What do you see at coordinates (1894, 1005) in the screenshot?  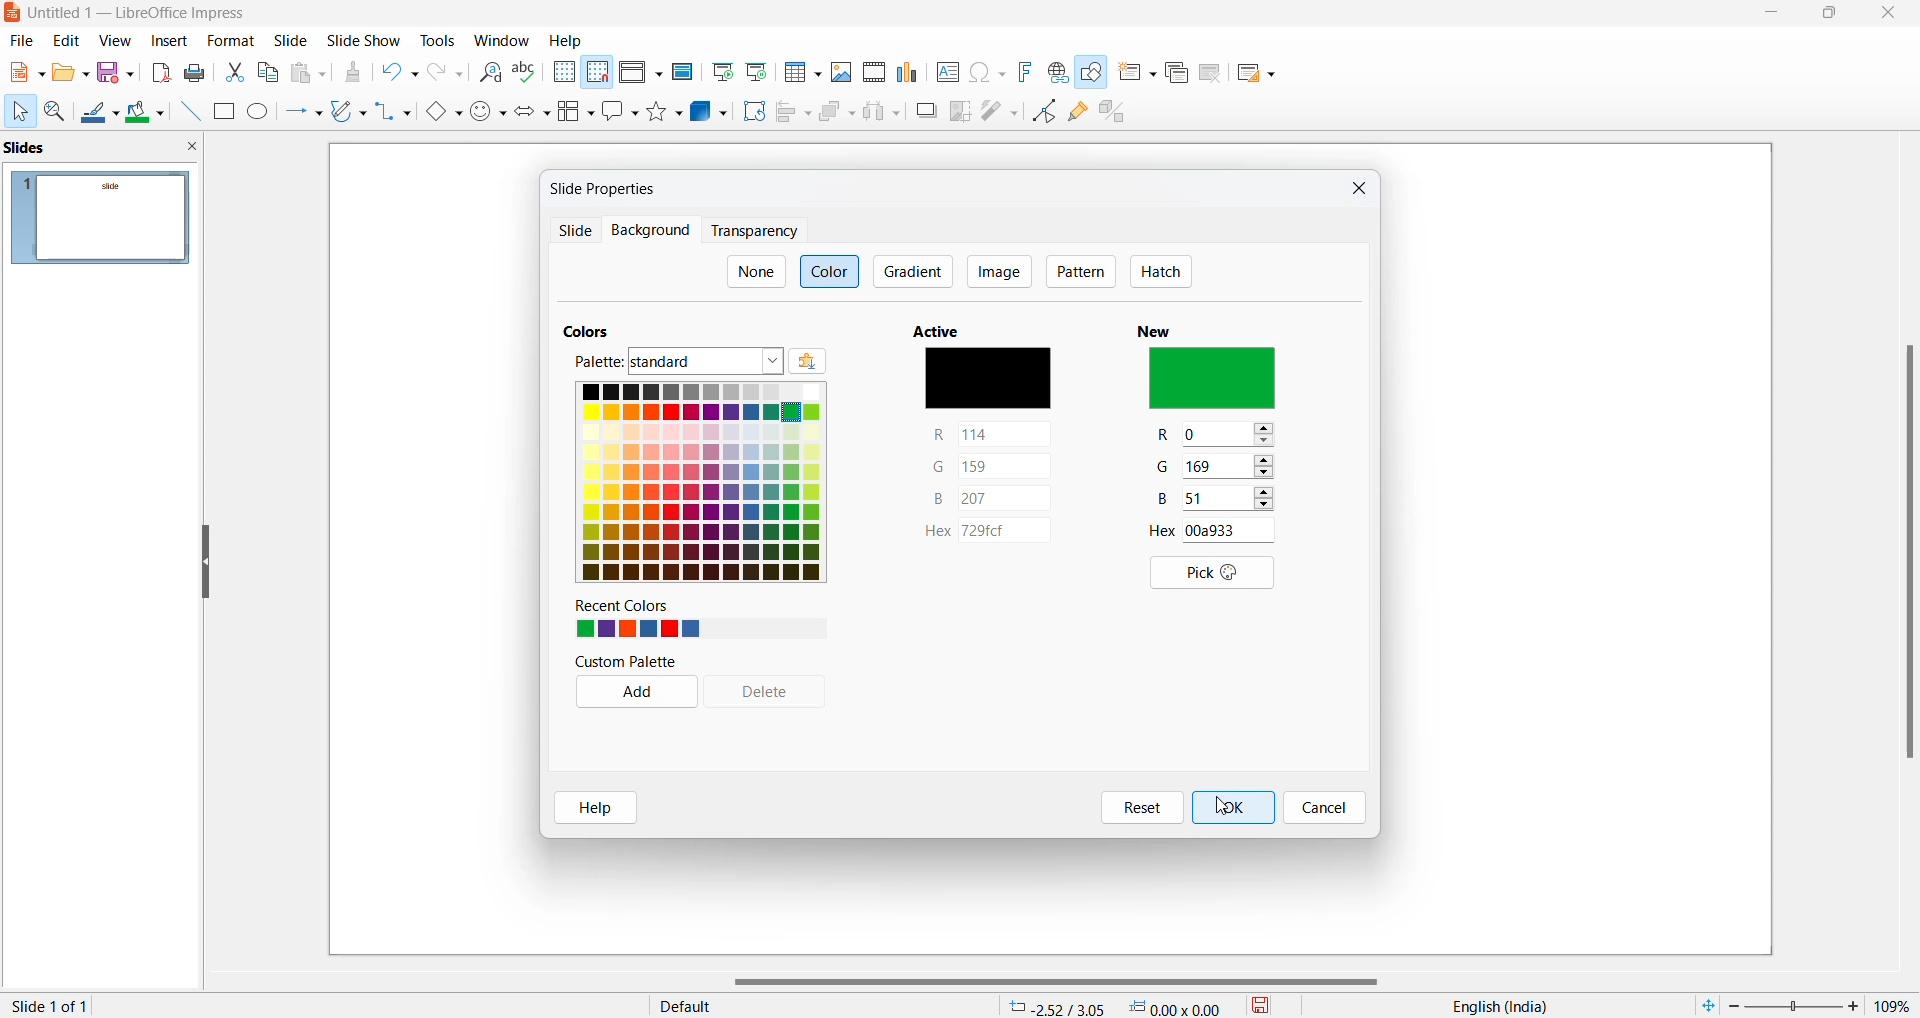 I see `zoom percentage` at bounding box center [1894, 1005].